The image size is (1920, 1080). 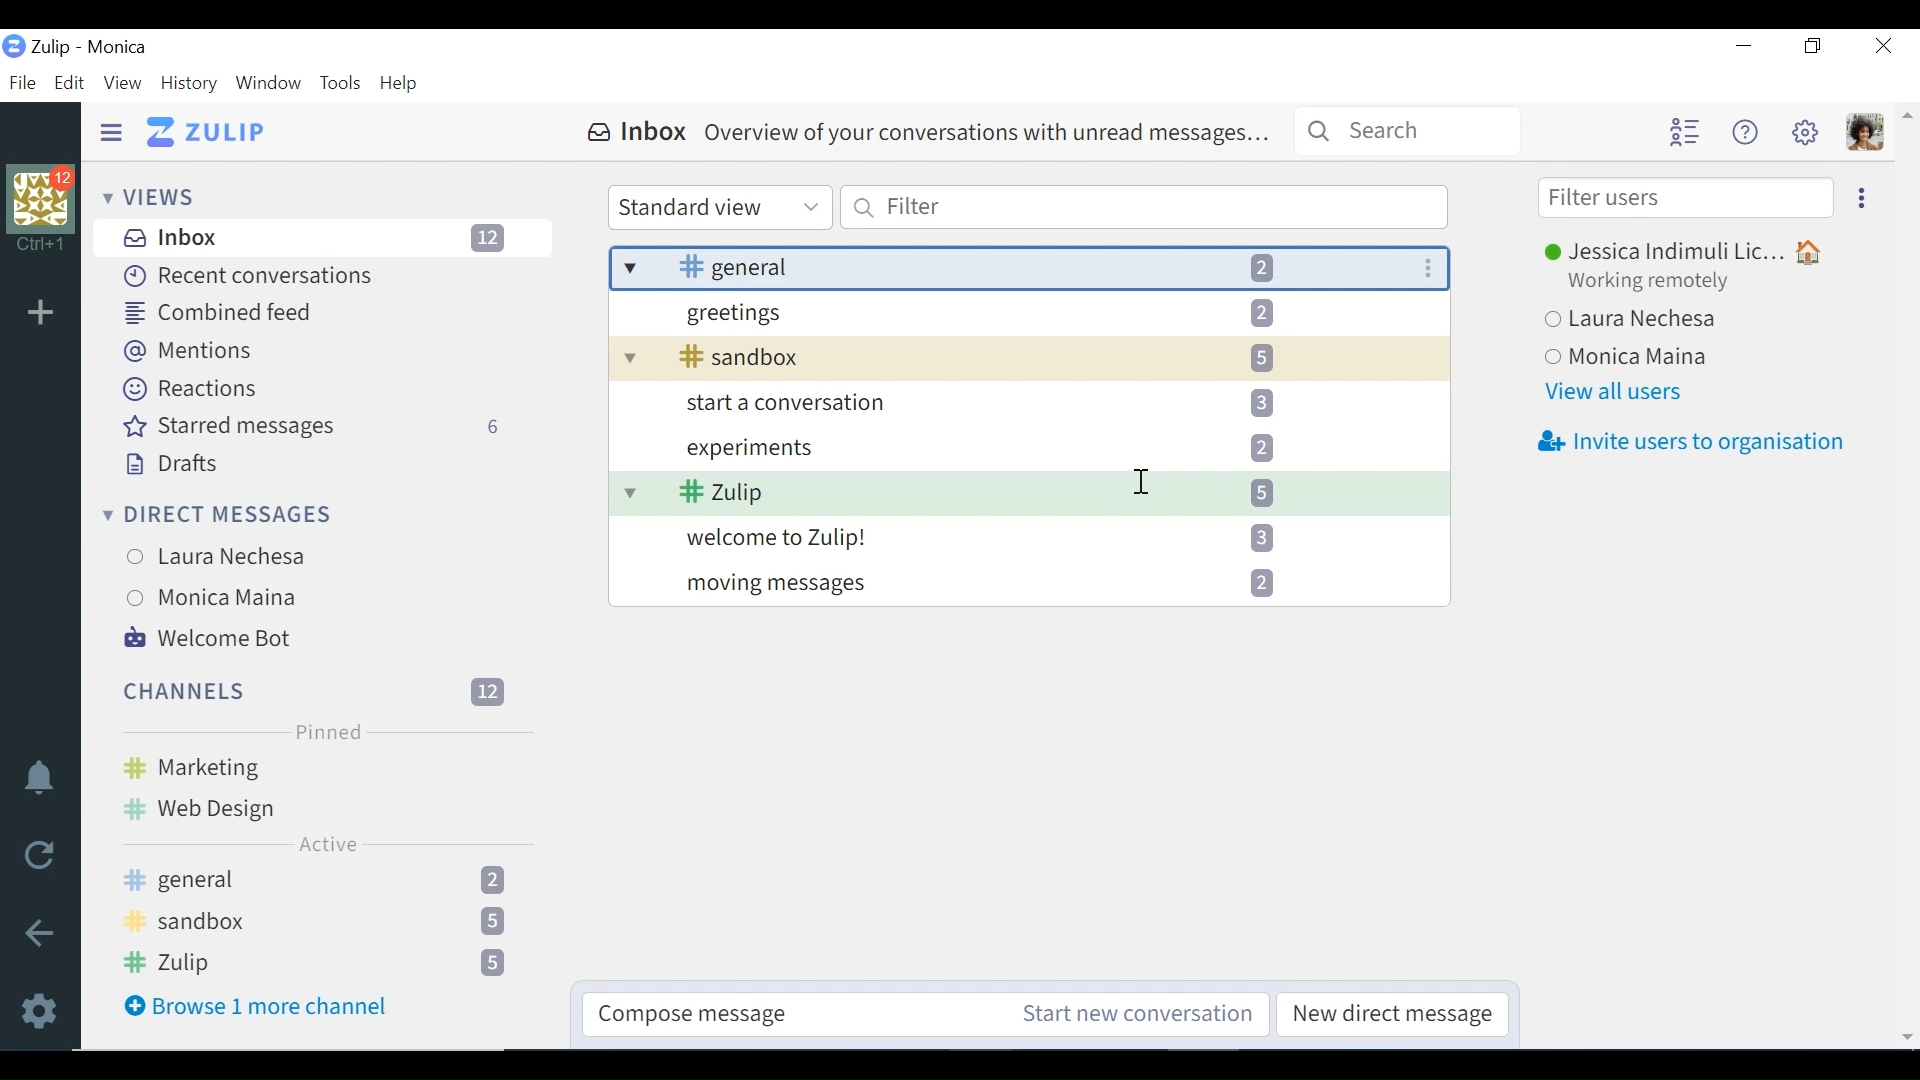 I want to click on Filter users, so click(x=1688, y=198).